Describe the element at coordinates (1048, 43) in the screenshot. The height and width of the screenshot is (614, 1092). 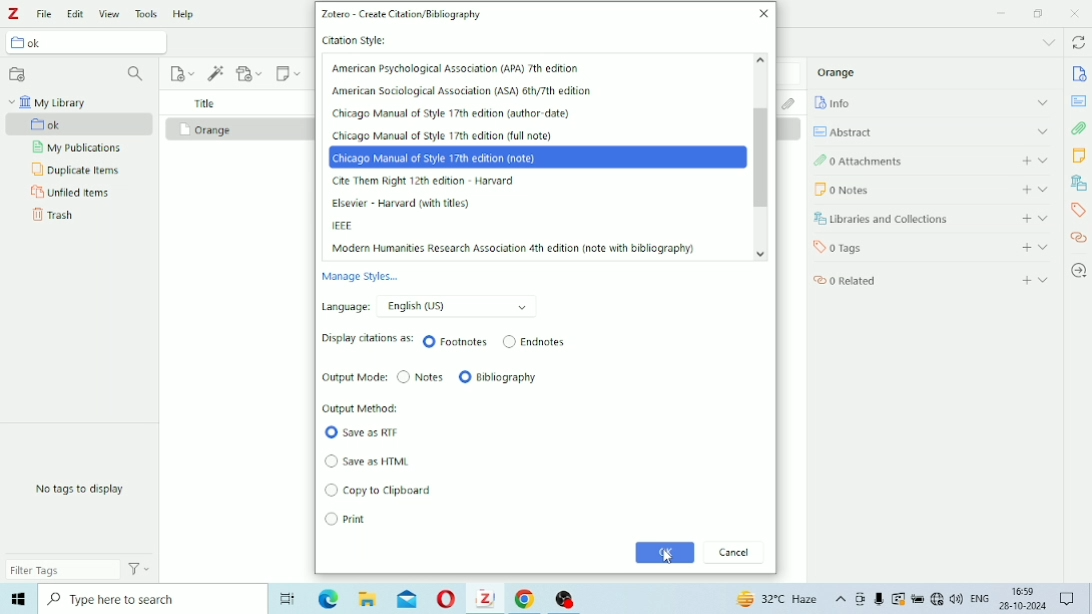
I see `List all tabs` at that location.